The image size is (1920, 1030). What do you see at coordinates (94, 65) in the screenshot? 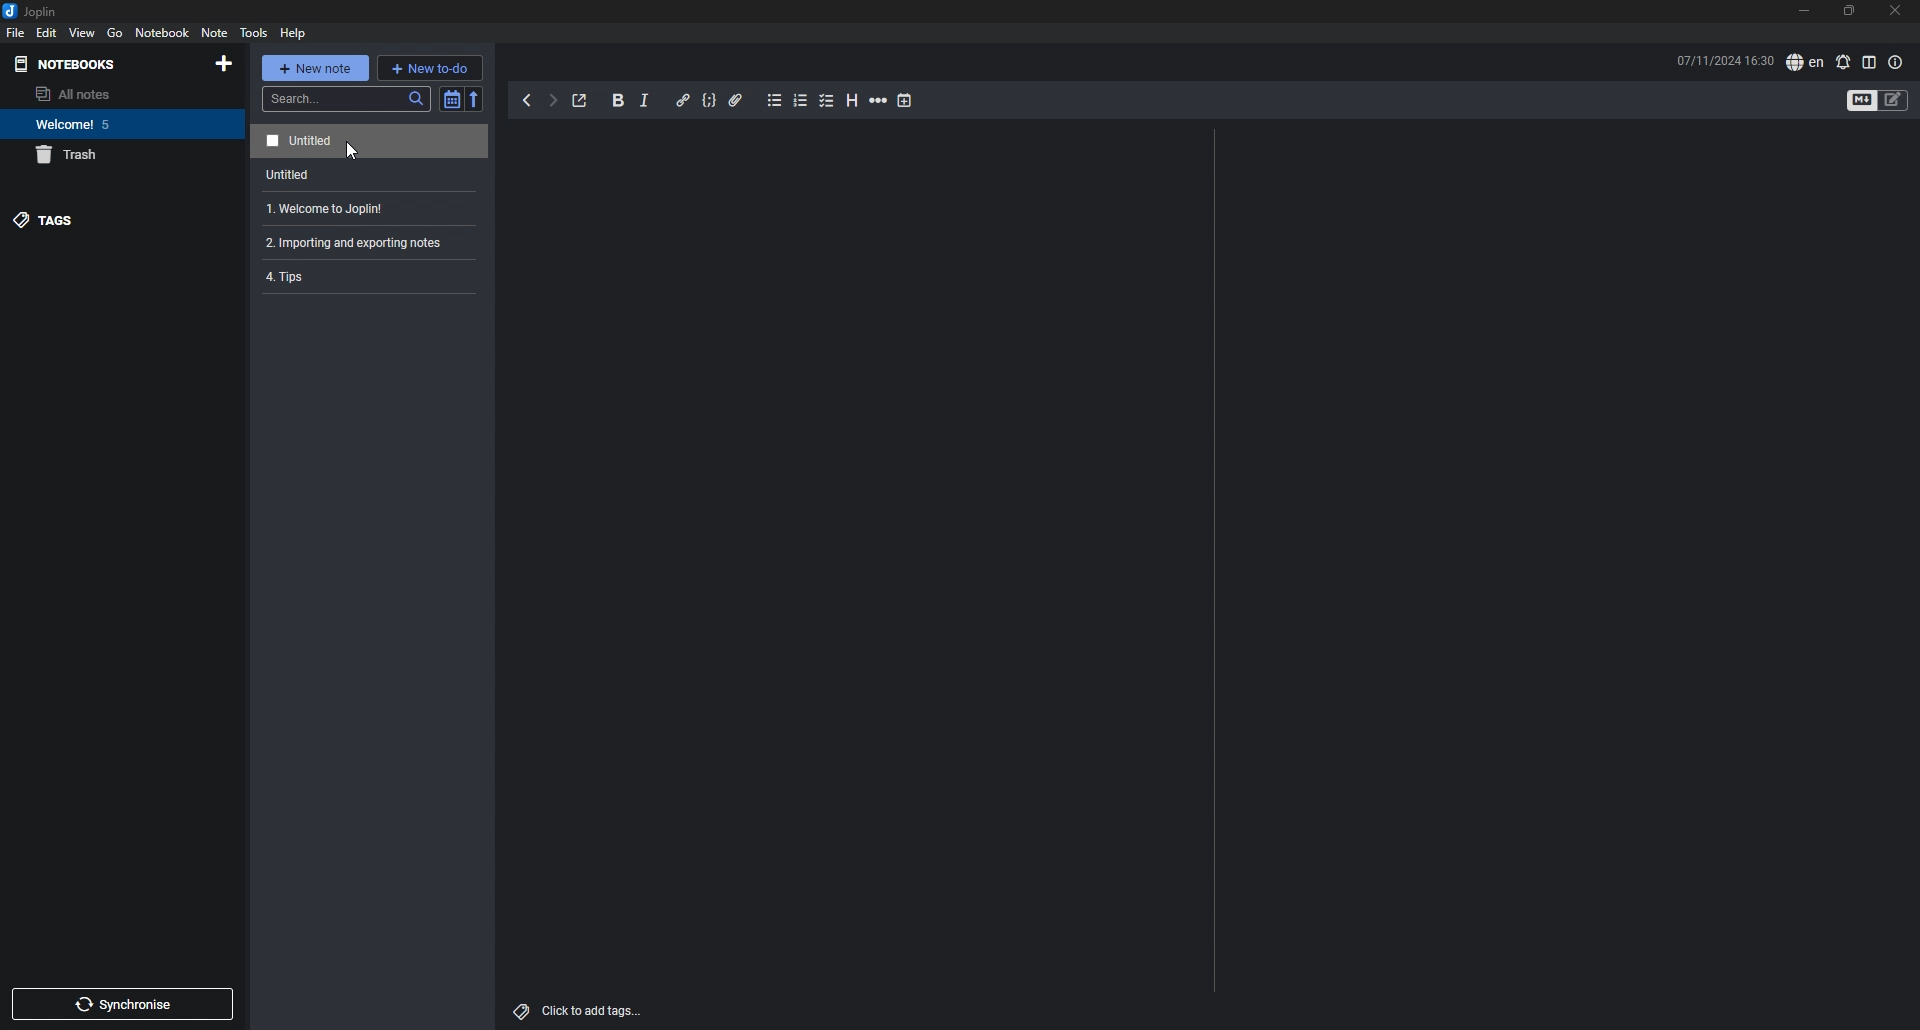
I see `notebooks` at bounding box center [94, 65].